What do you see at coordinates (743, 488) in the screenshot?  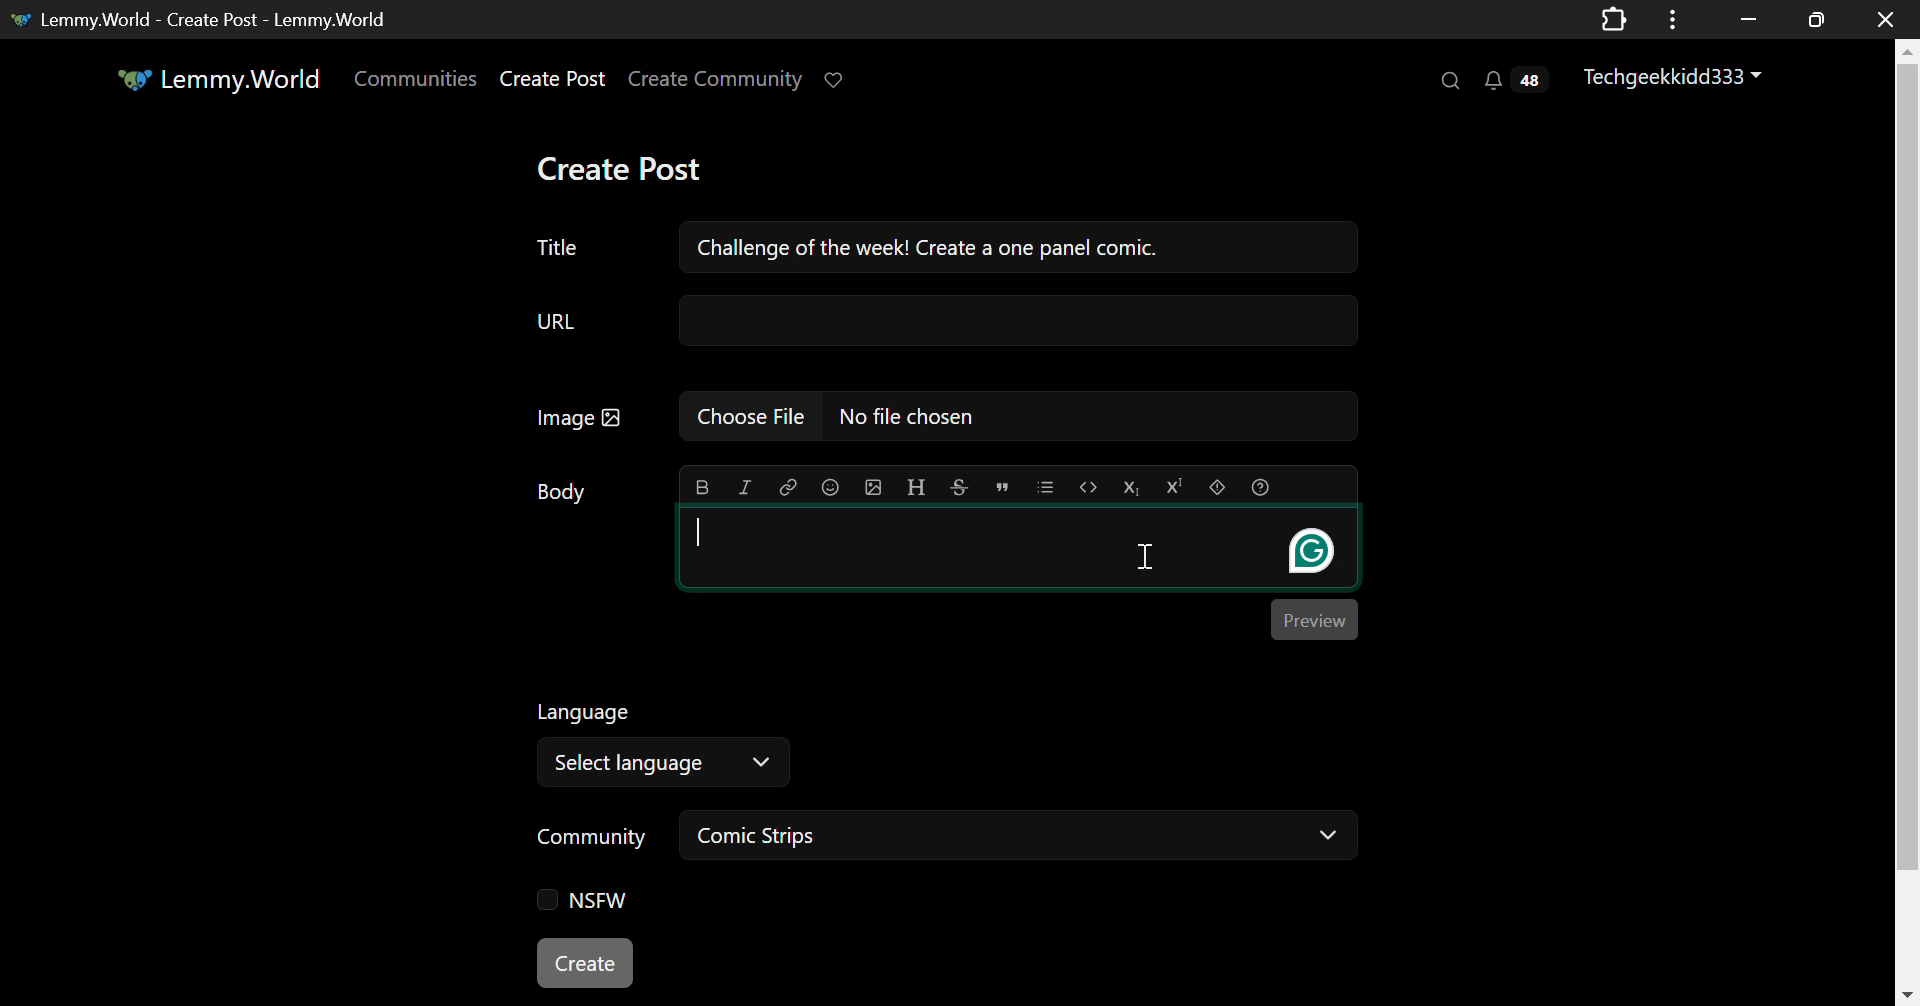 I see `italic` at bounding box center [743, 488].